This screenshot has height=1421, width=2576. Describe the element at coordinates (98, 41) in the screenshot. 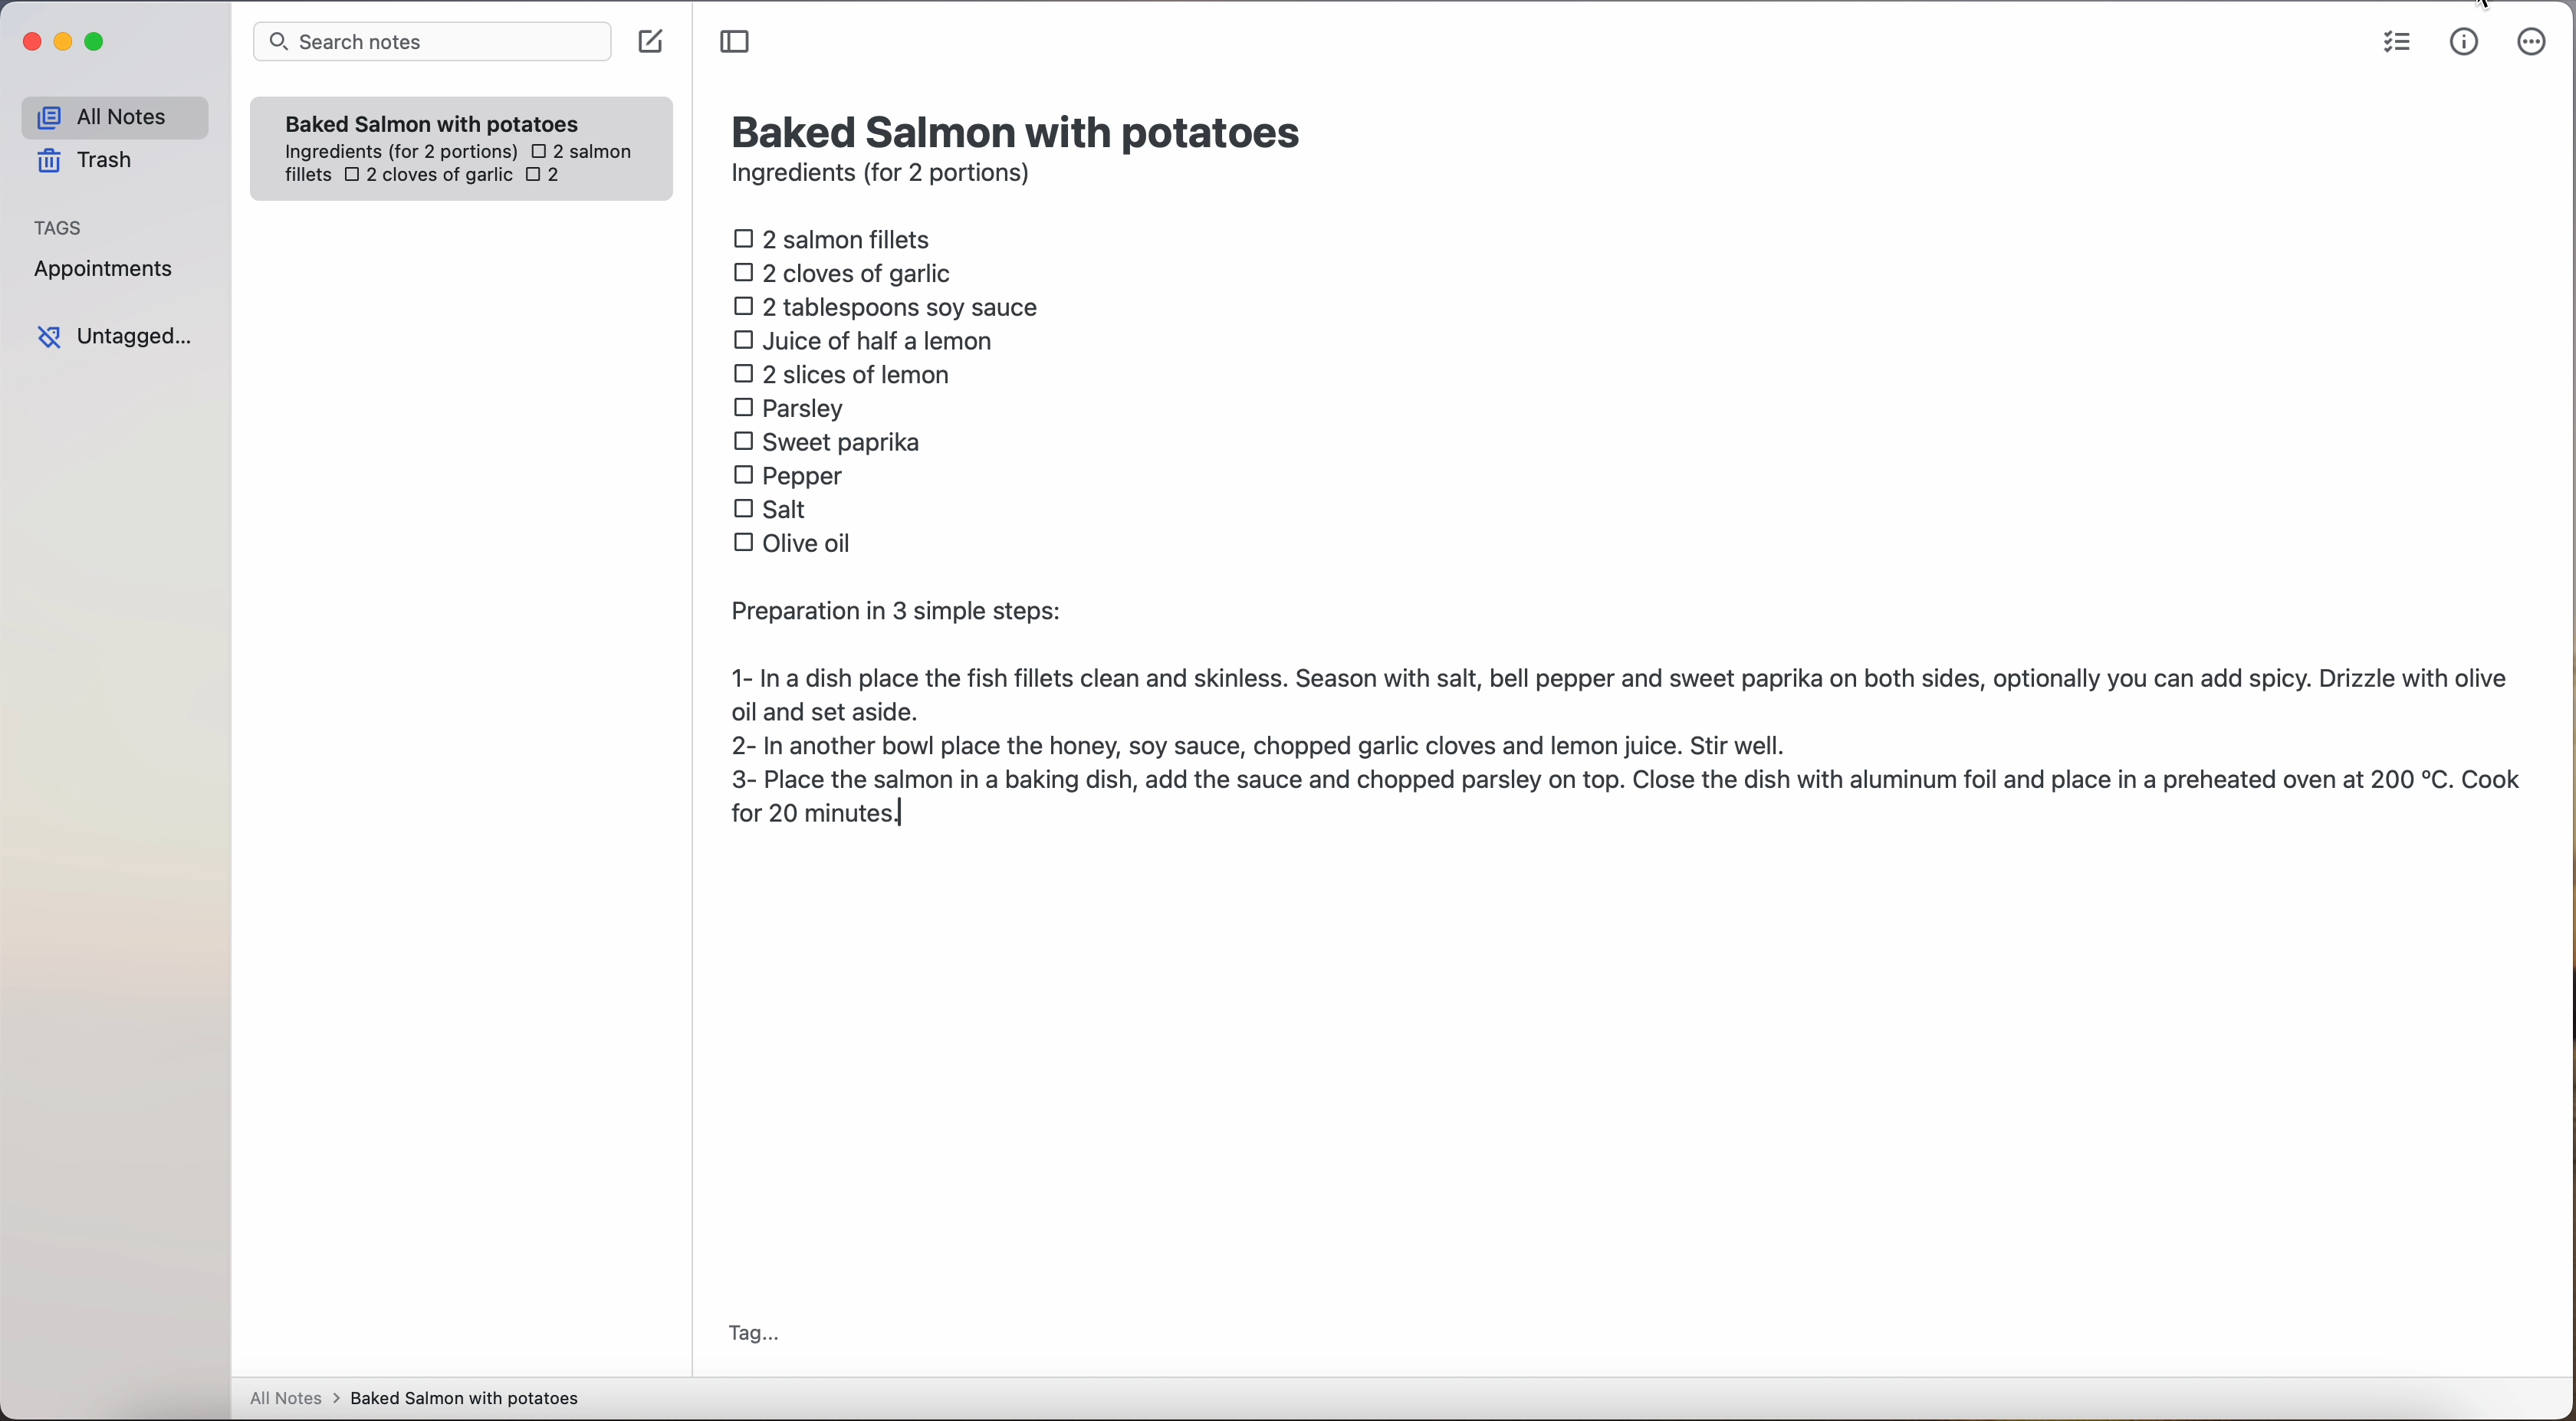

I see `maximize` at that location.